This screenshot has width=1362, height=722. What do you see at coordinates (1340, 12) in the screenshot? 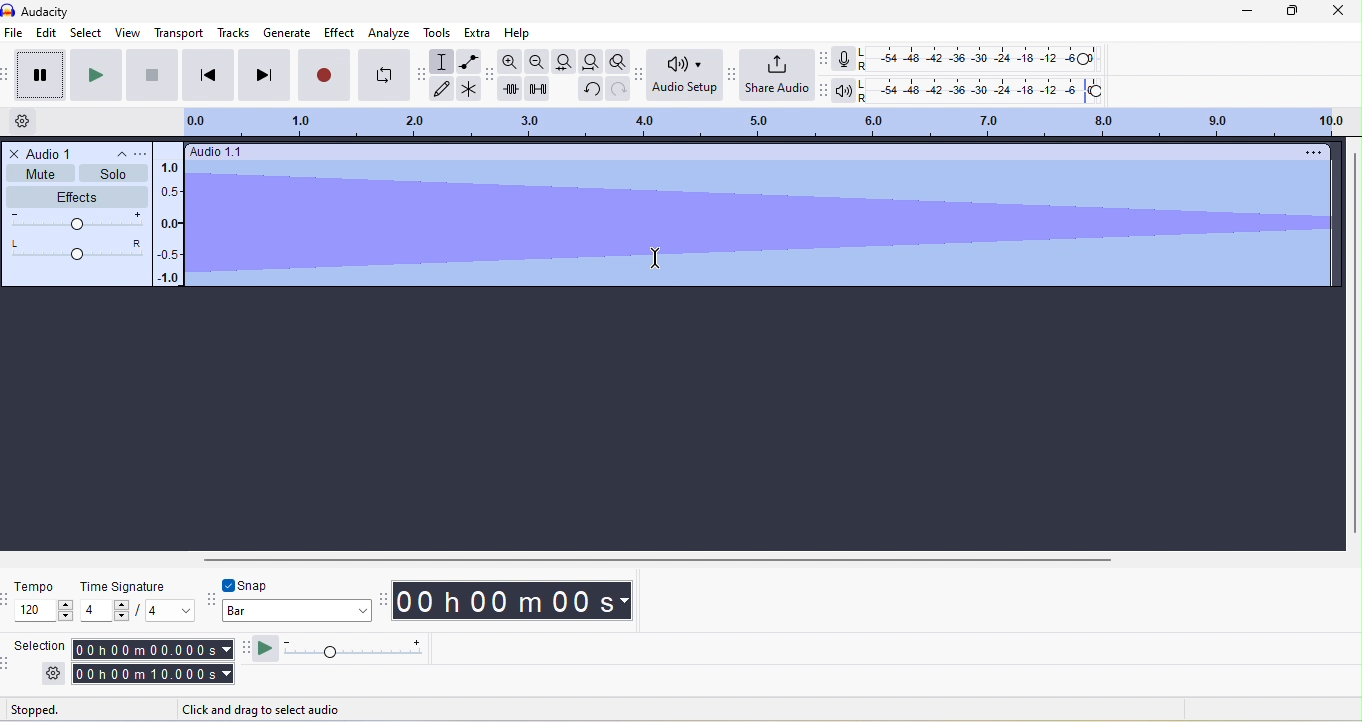
I see `close` at bounding box center [1340, 12].